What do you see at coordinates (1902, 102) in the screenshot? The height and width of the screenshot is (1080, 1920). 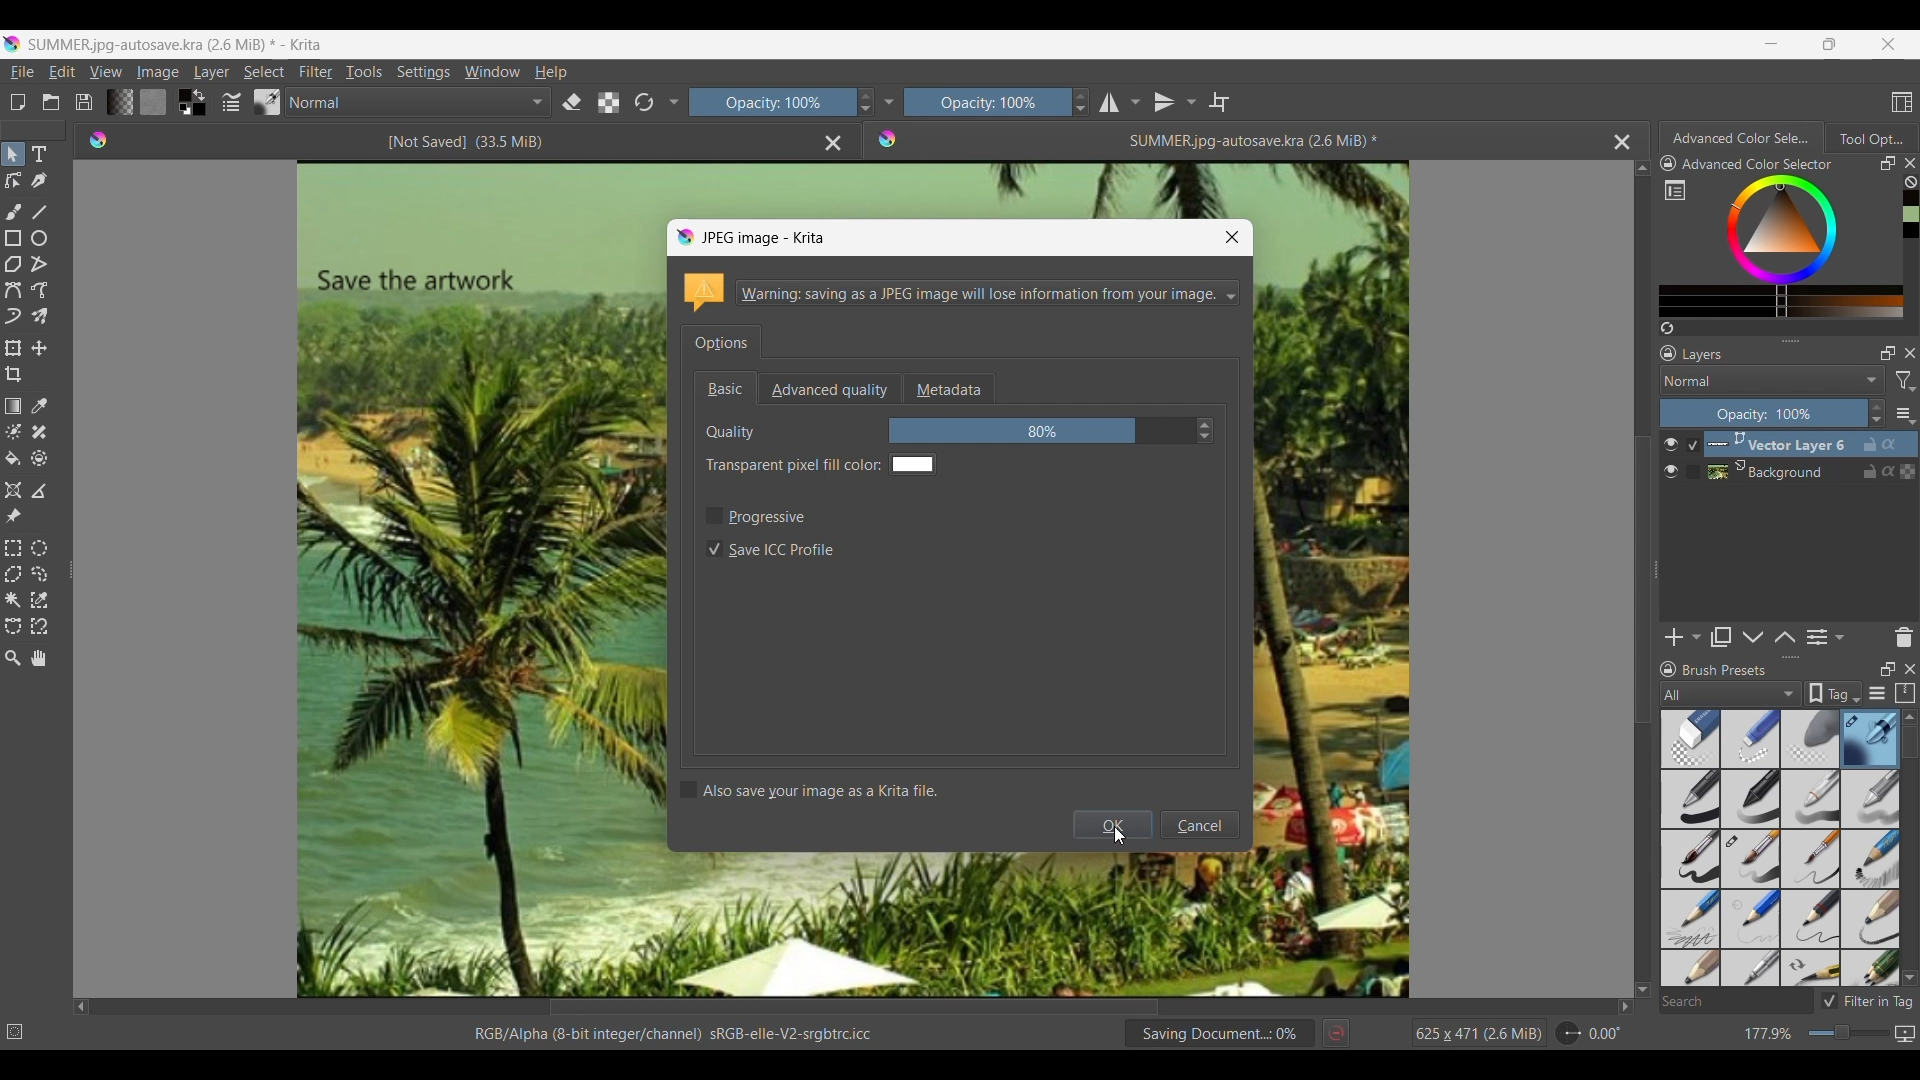 I see `Choose workspace` at bounding box center [1902, 102].